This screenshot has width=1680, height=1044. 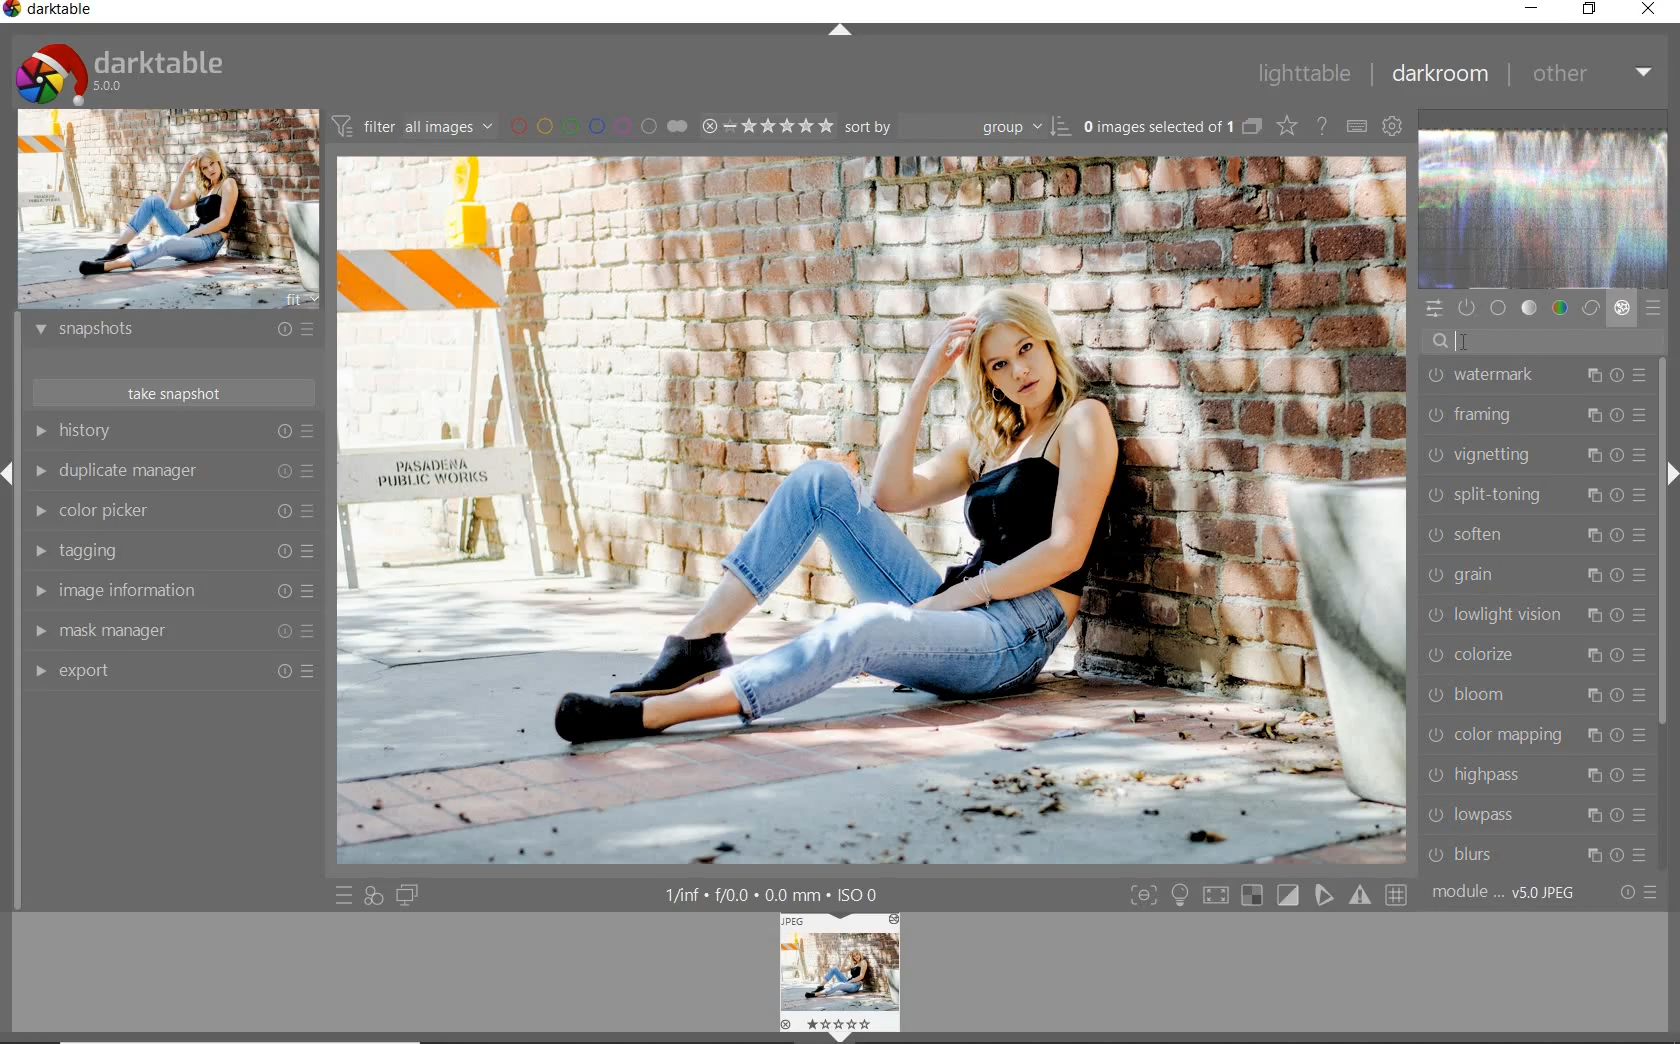 I want to click on module, so click(x=1503, y=893).